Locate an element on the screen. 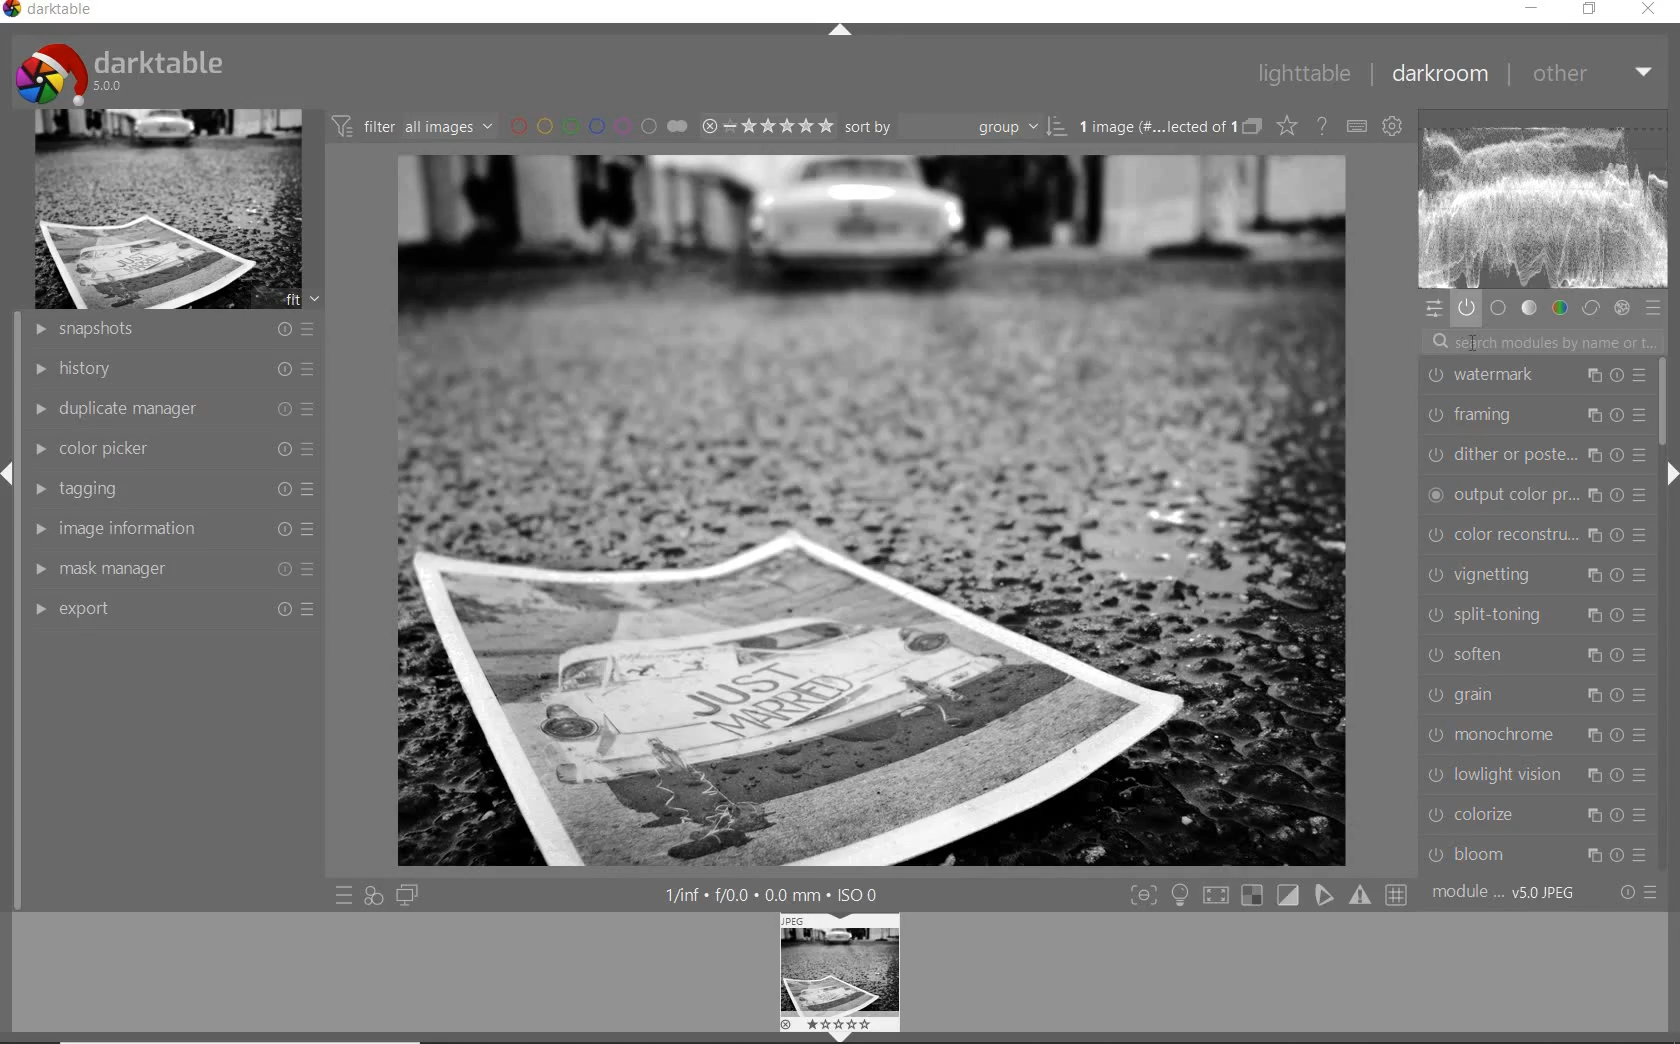 The image size is (1680, 1044). color reconstruction is located at coordinates (1536, 536).